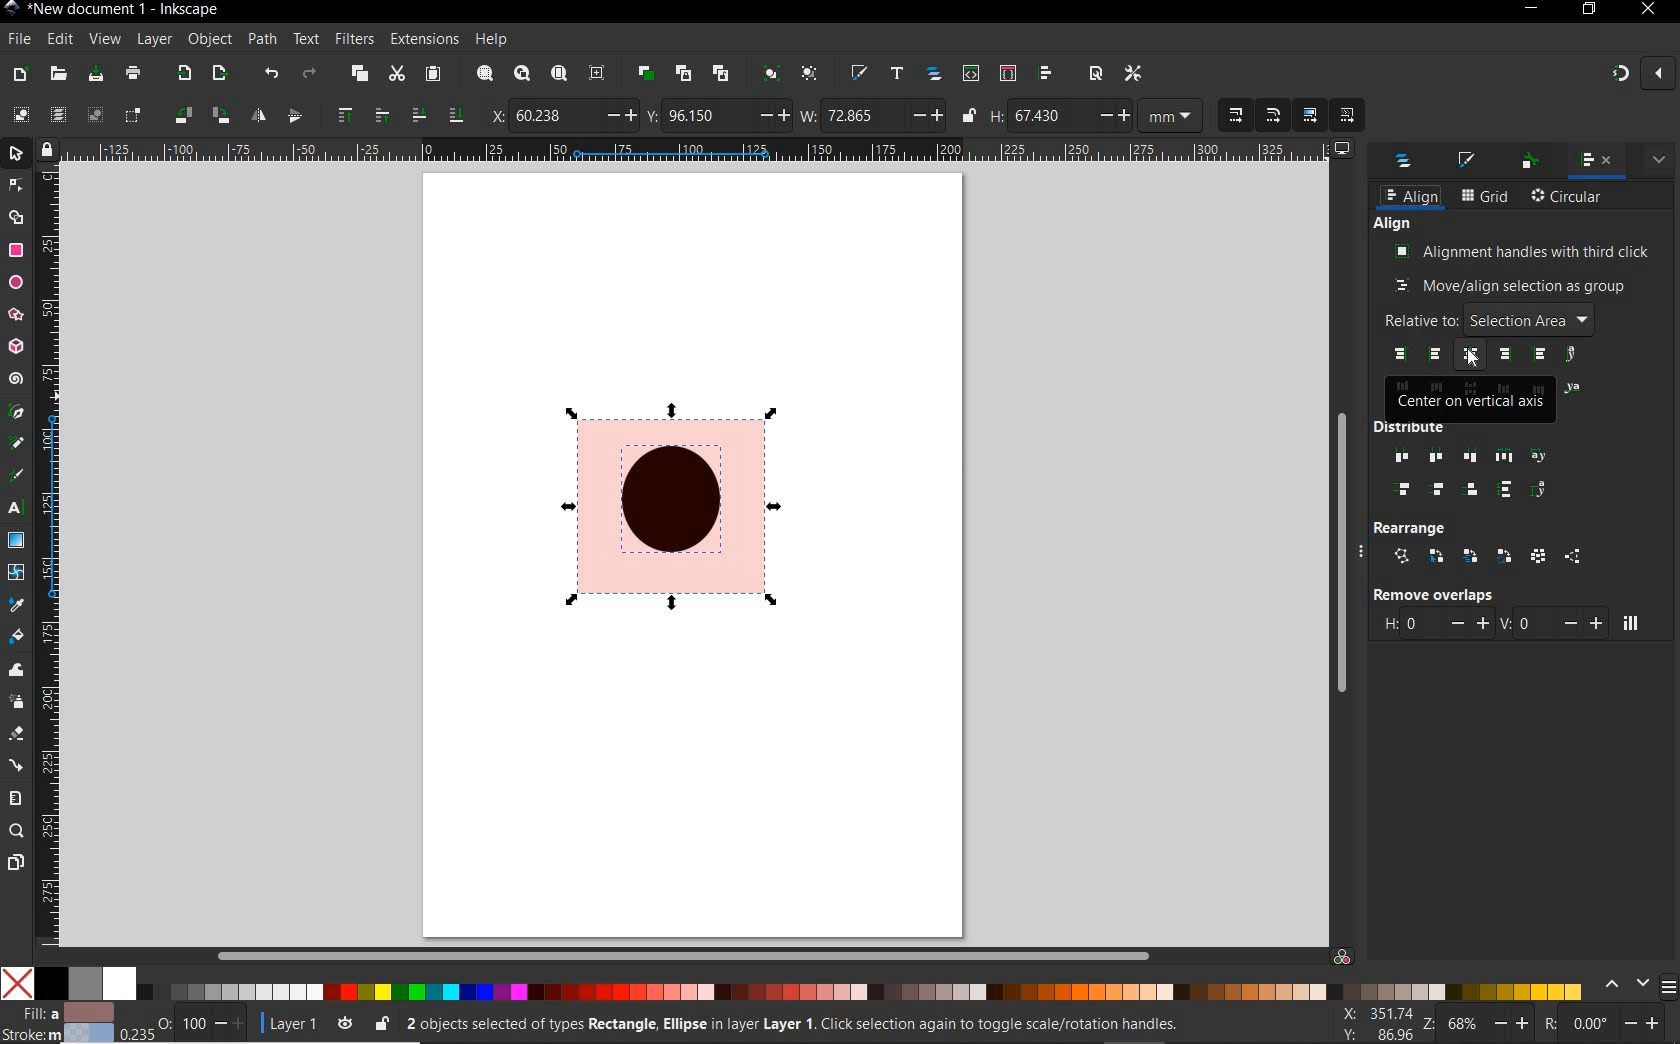 The image size is (1680, 1044). Describe the element at coordinates (1345, 116) in the screenshot. I see `move pattern` at that location.